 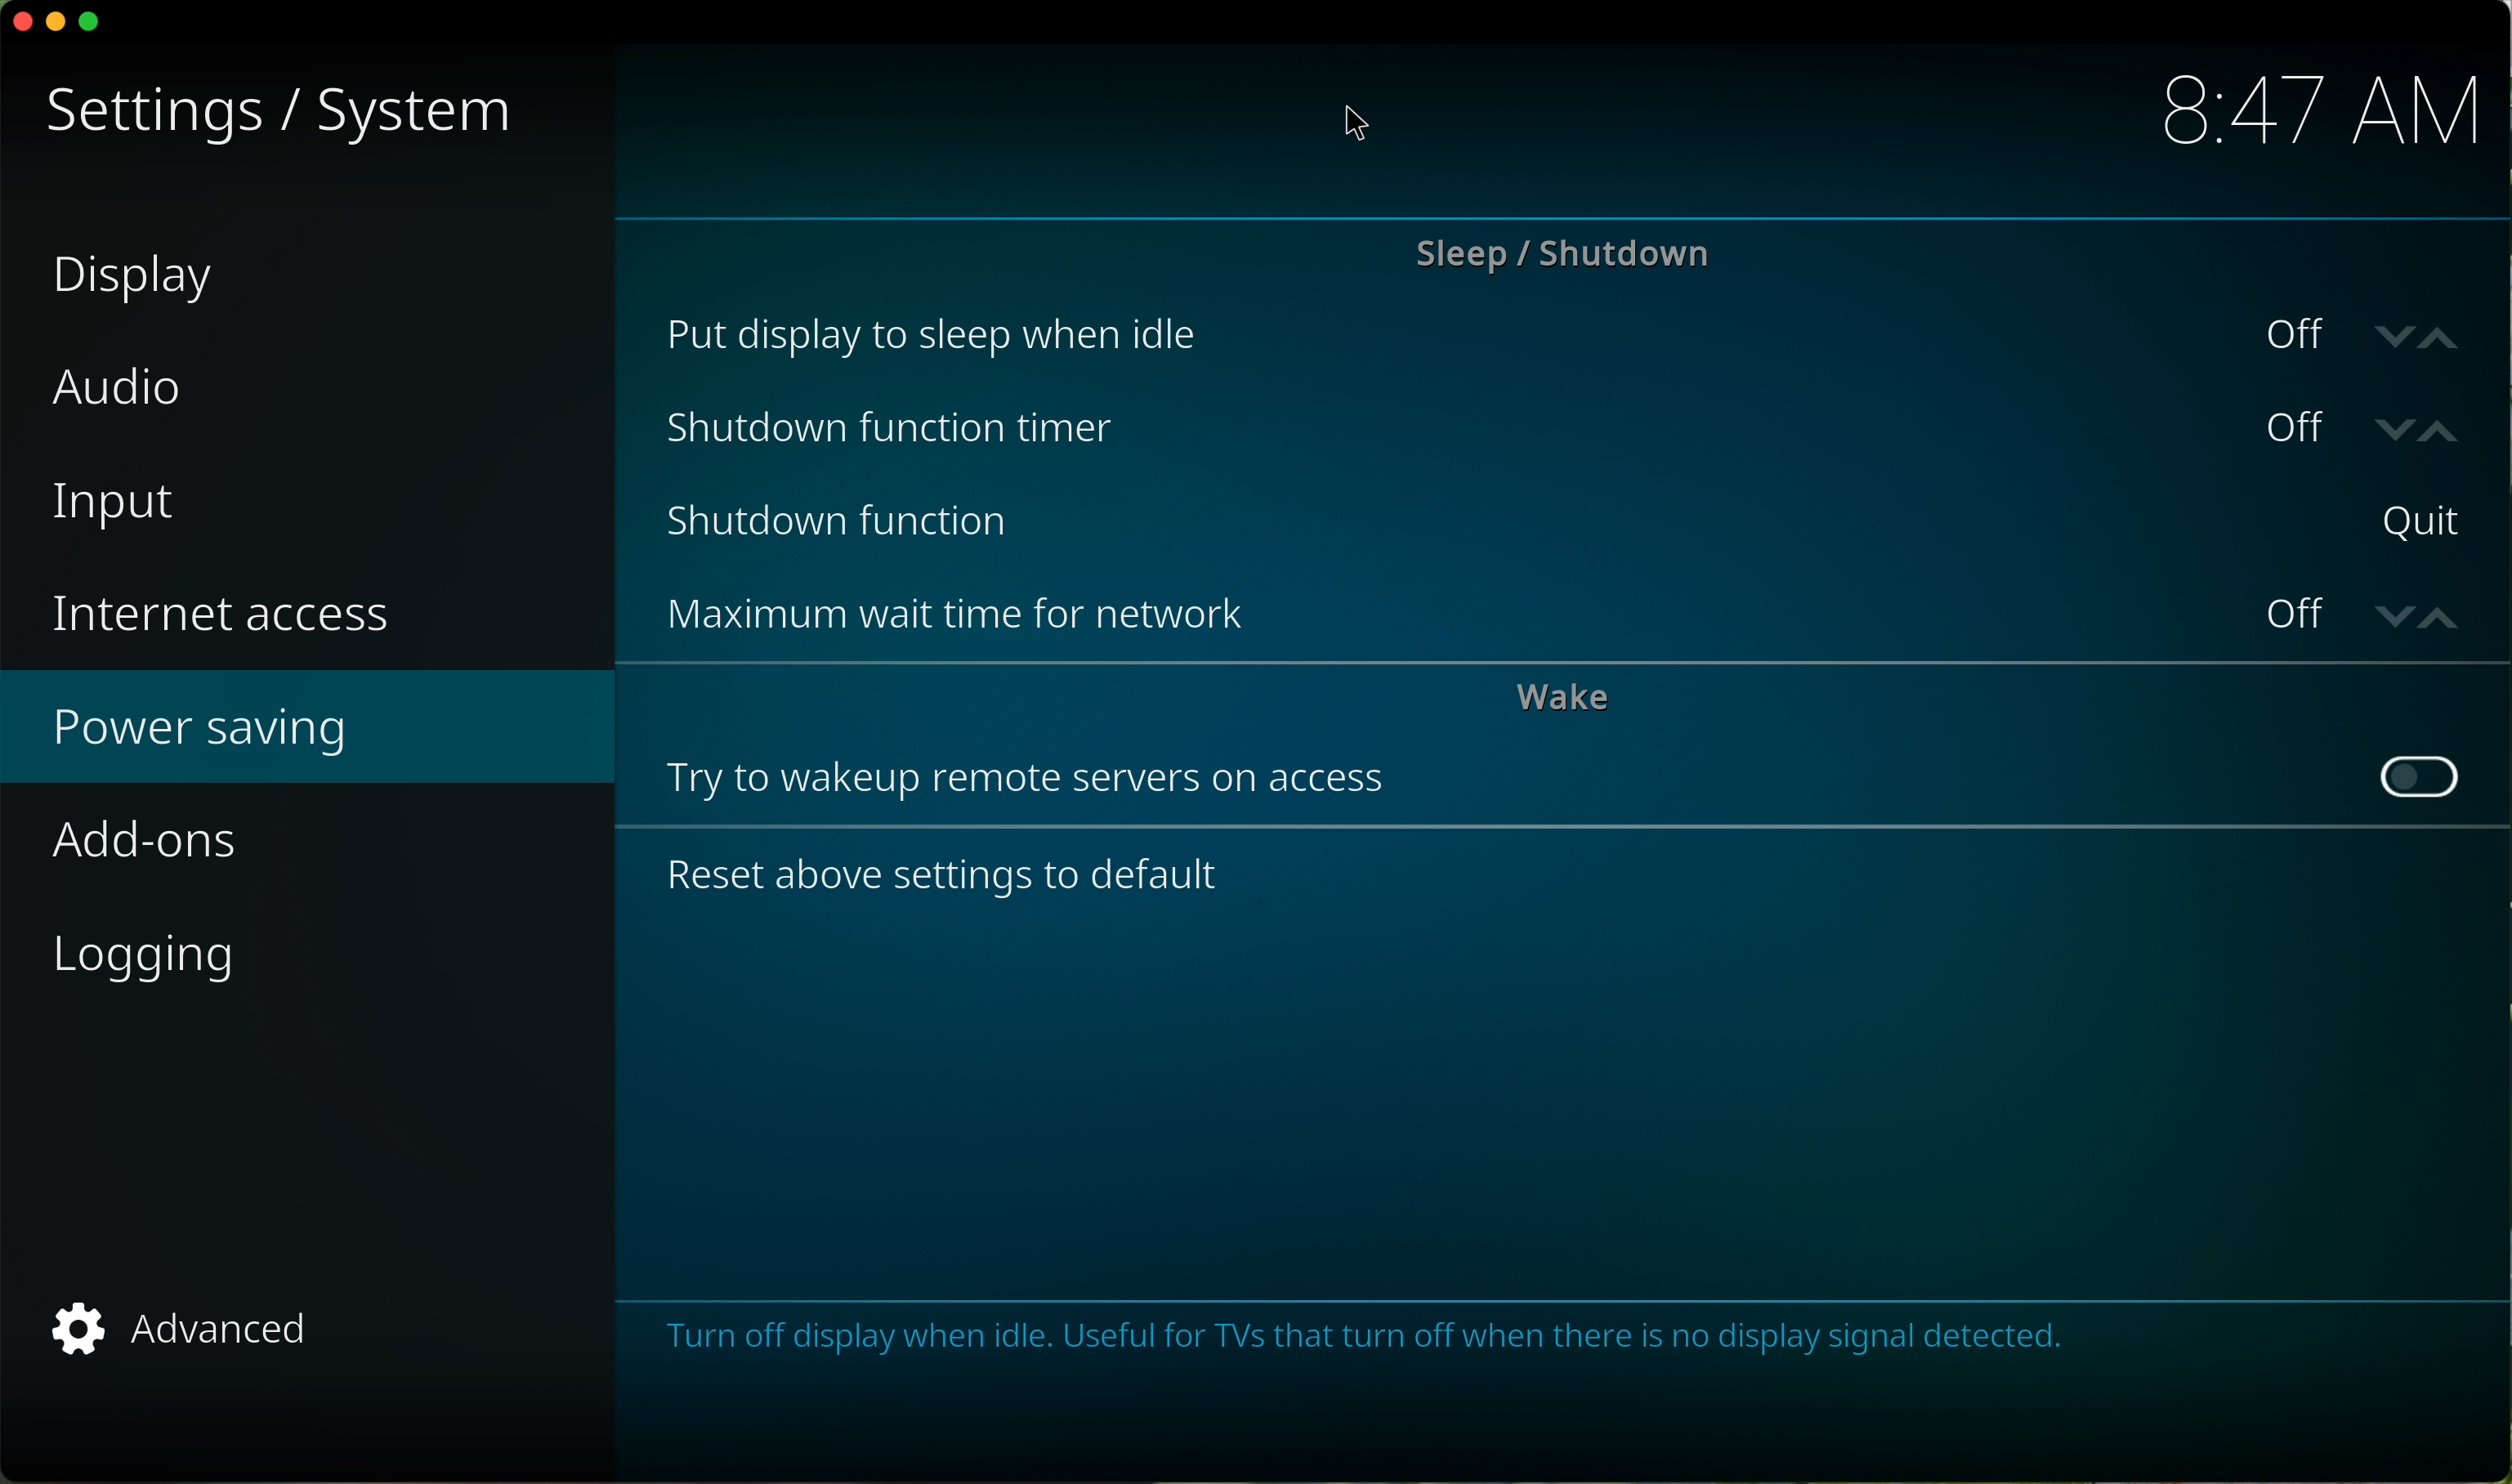 What do you see at coordinates (2317, 106) in the screenshot?
I see `hour` at bounding box center [2317, 106].